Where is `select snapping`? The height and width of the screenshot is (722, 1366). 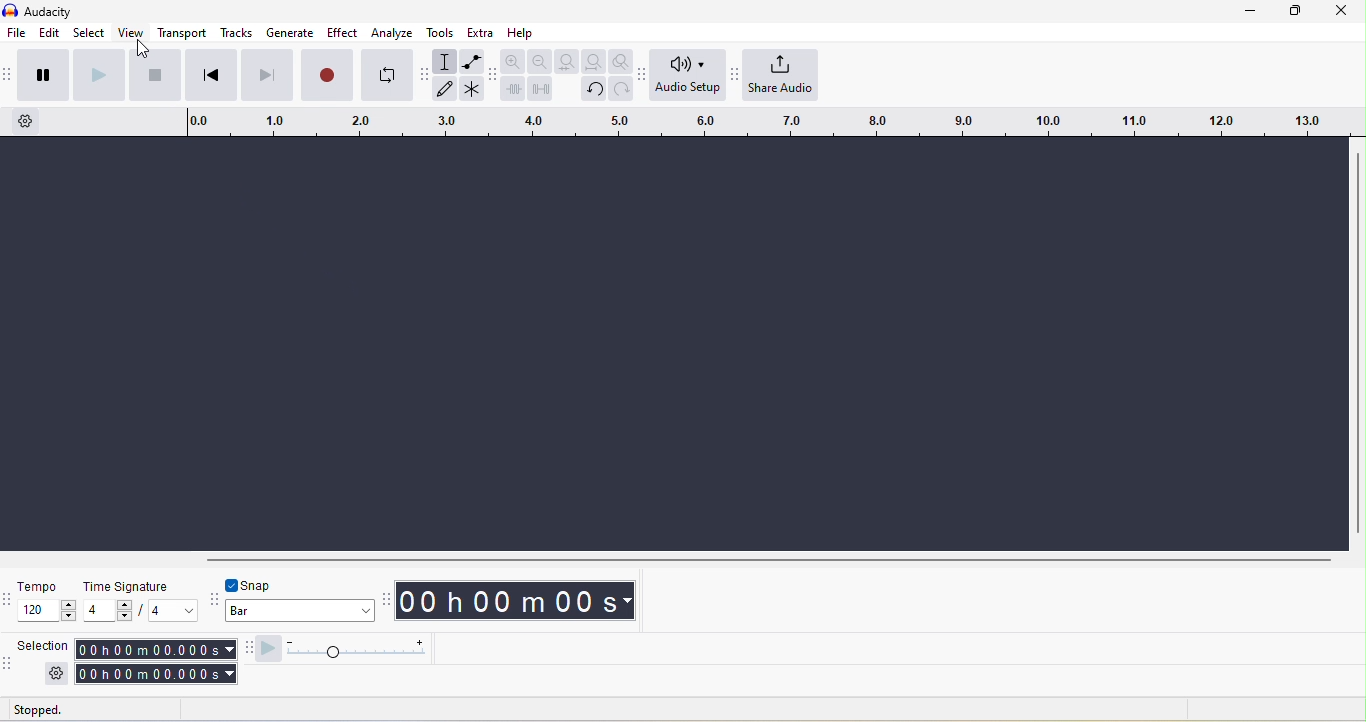
select snapping is located at coordinates (300, 610).